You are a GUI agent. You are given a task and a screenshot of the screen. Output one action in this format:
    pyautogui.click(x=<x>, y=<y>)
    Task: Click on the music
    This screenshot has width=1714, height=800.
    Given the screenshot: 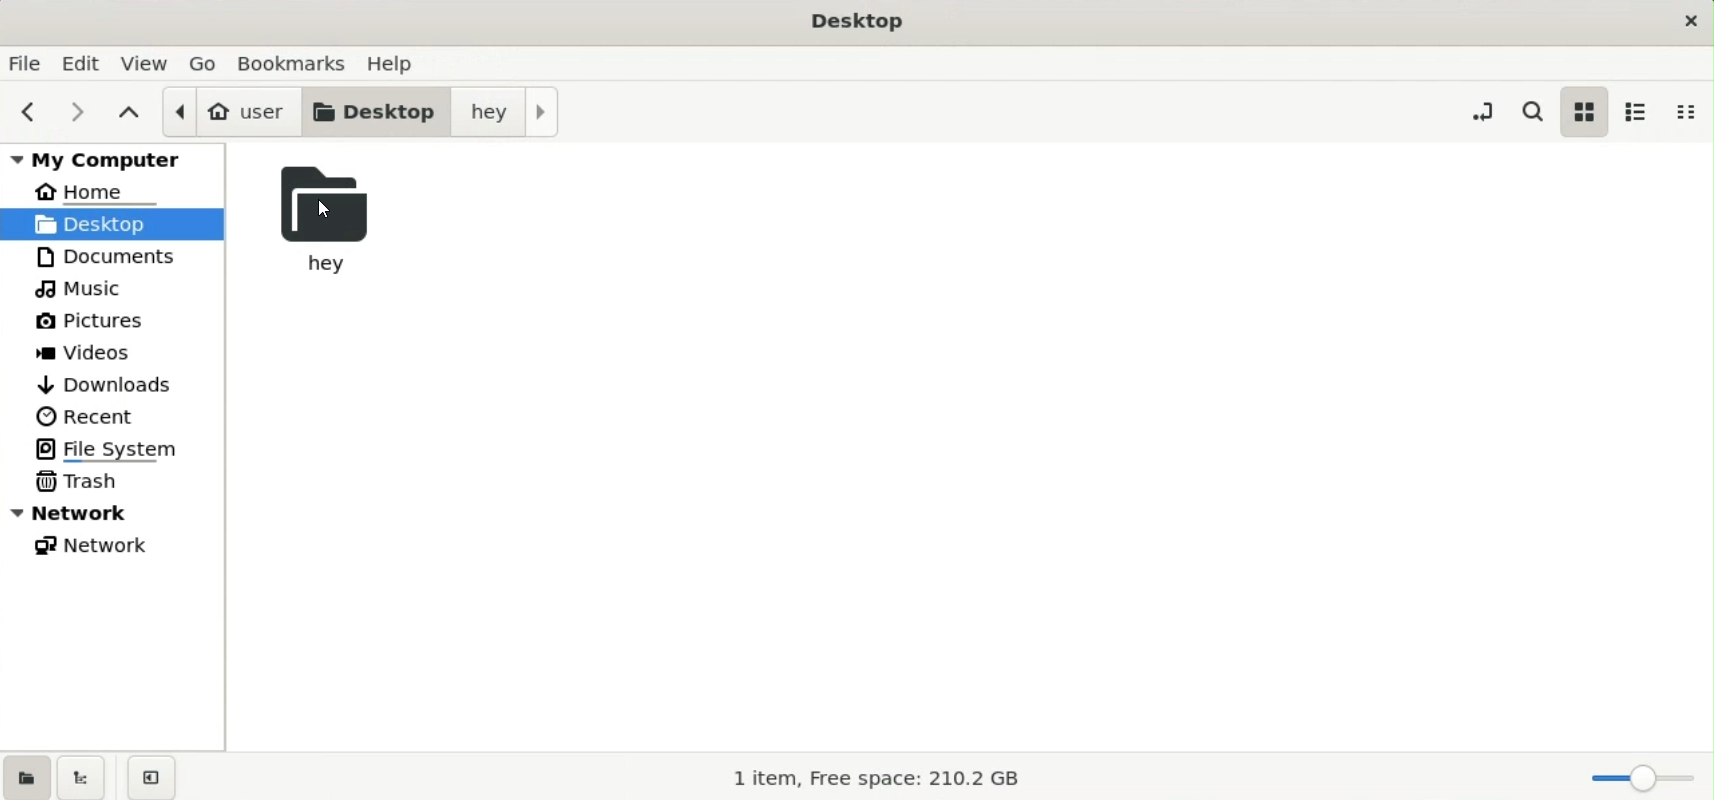 What is the action you would take?
    pyautogui.click(x=85, y=290)
    